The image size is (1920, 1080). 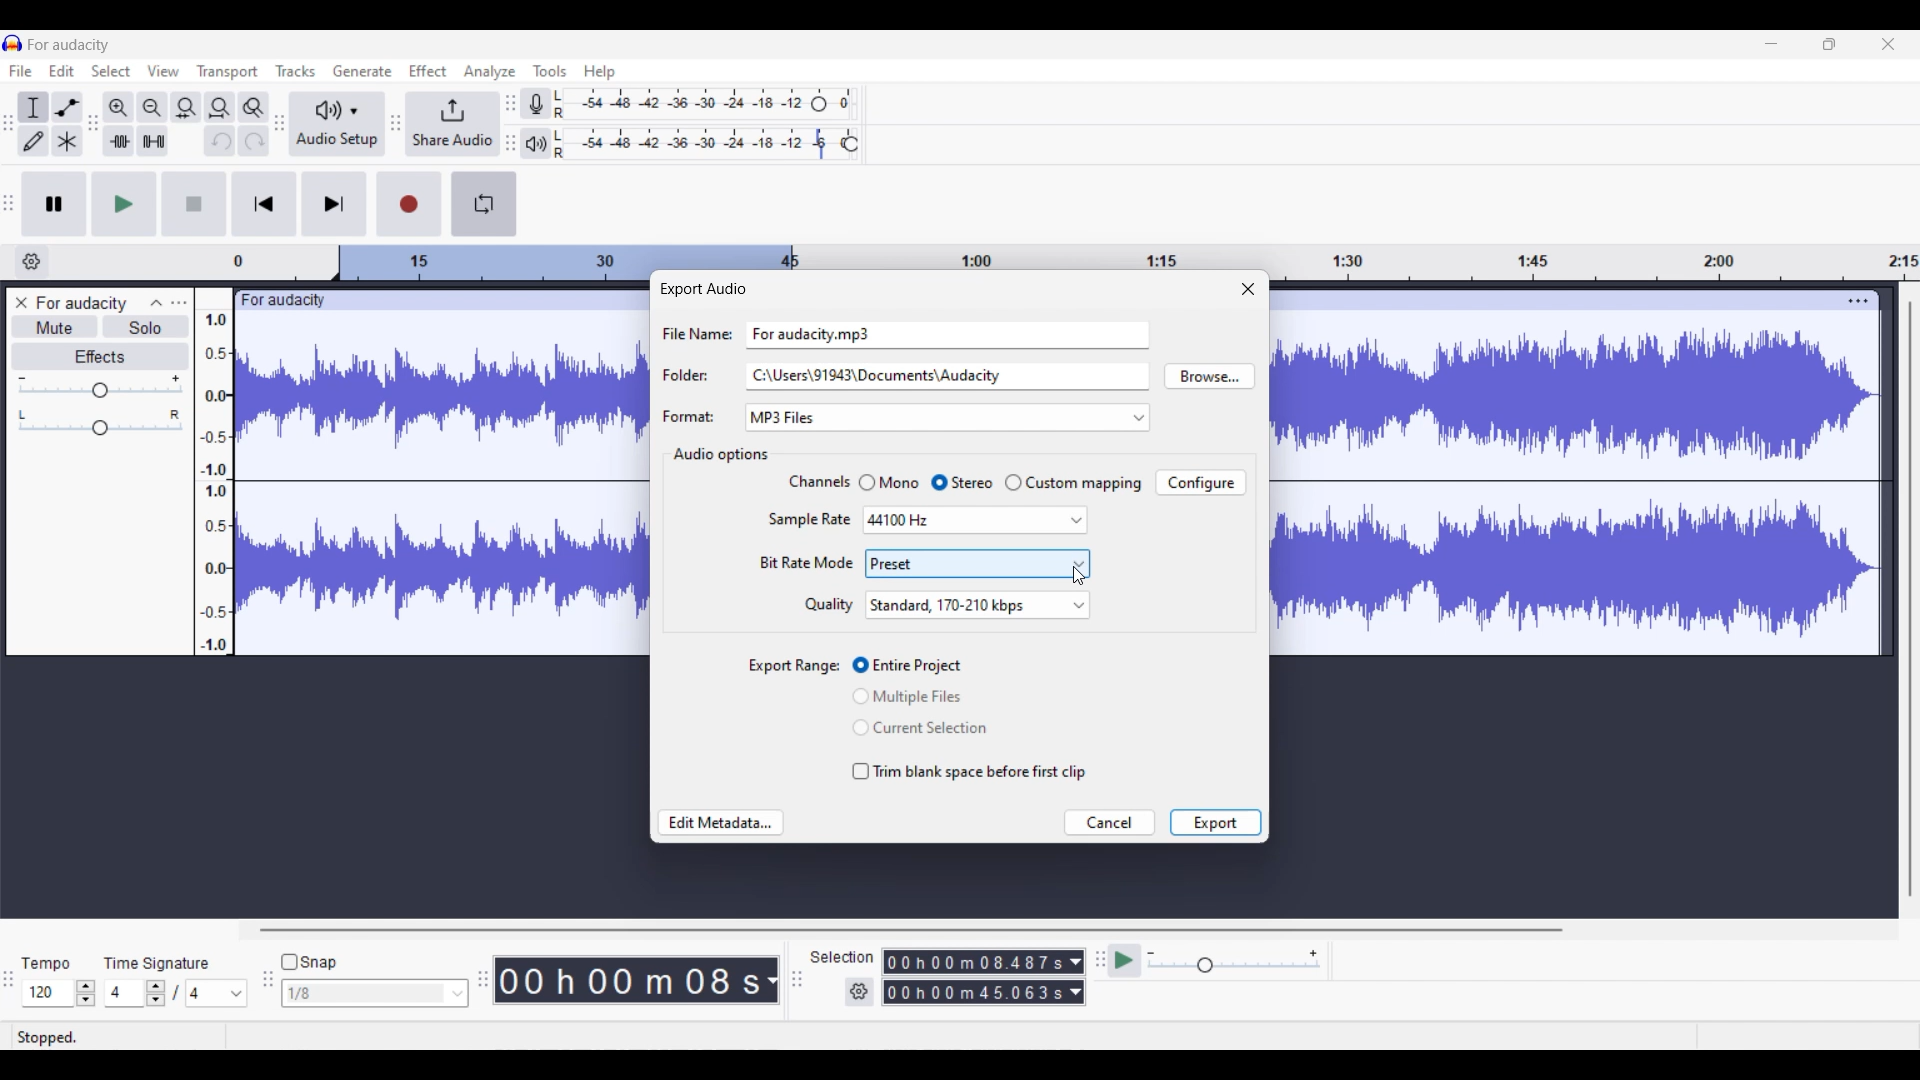 I want to click on Current status of track, so click(x=47, y=1037).